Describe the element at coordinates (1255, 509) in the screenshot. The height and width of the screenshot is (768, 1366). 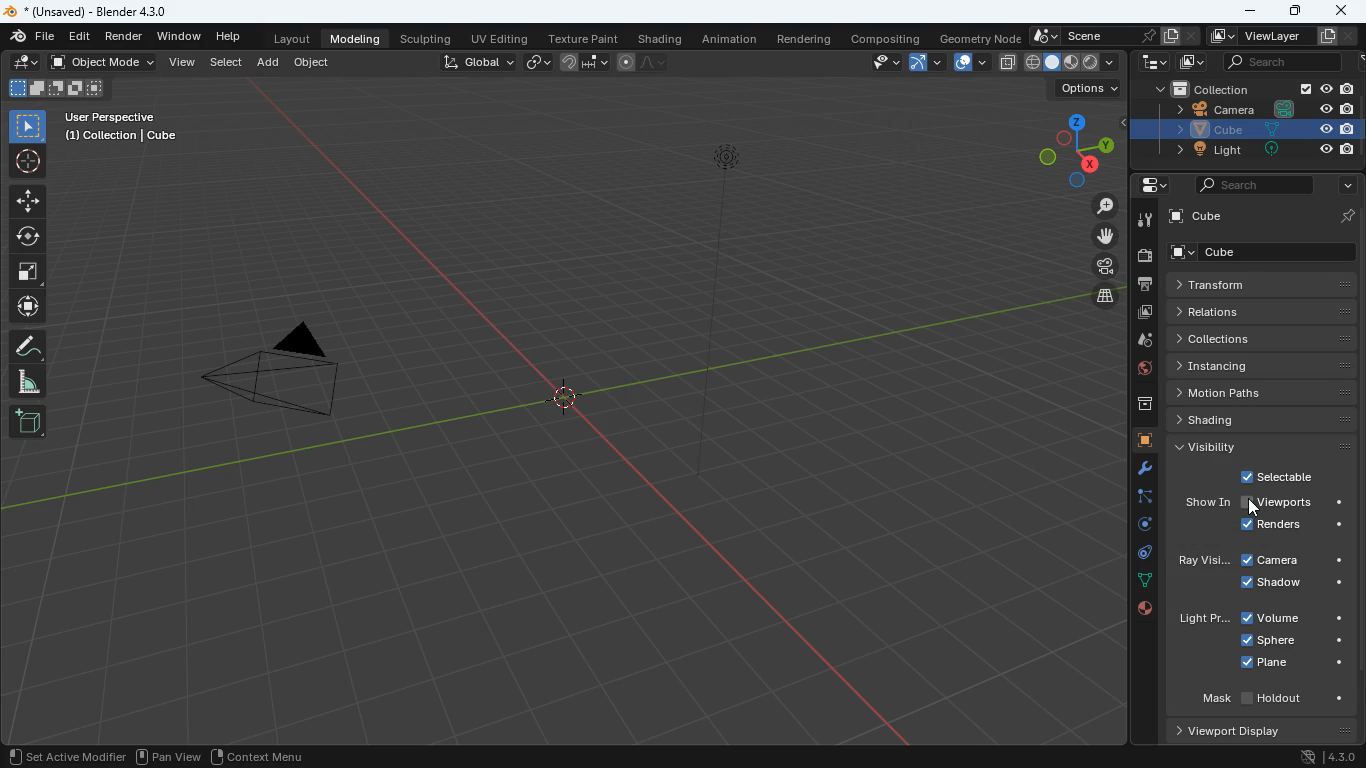
I see `cursor` at that location.